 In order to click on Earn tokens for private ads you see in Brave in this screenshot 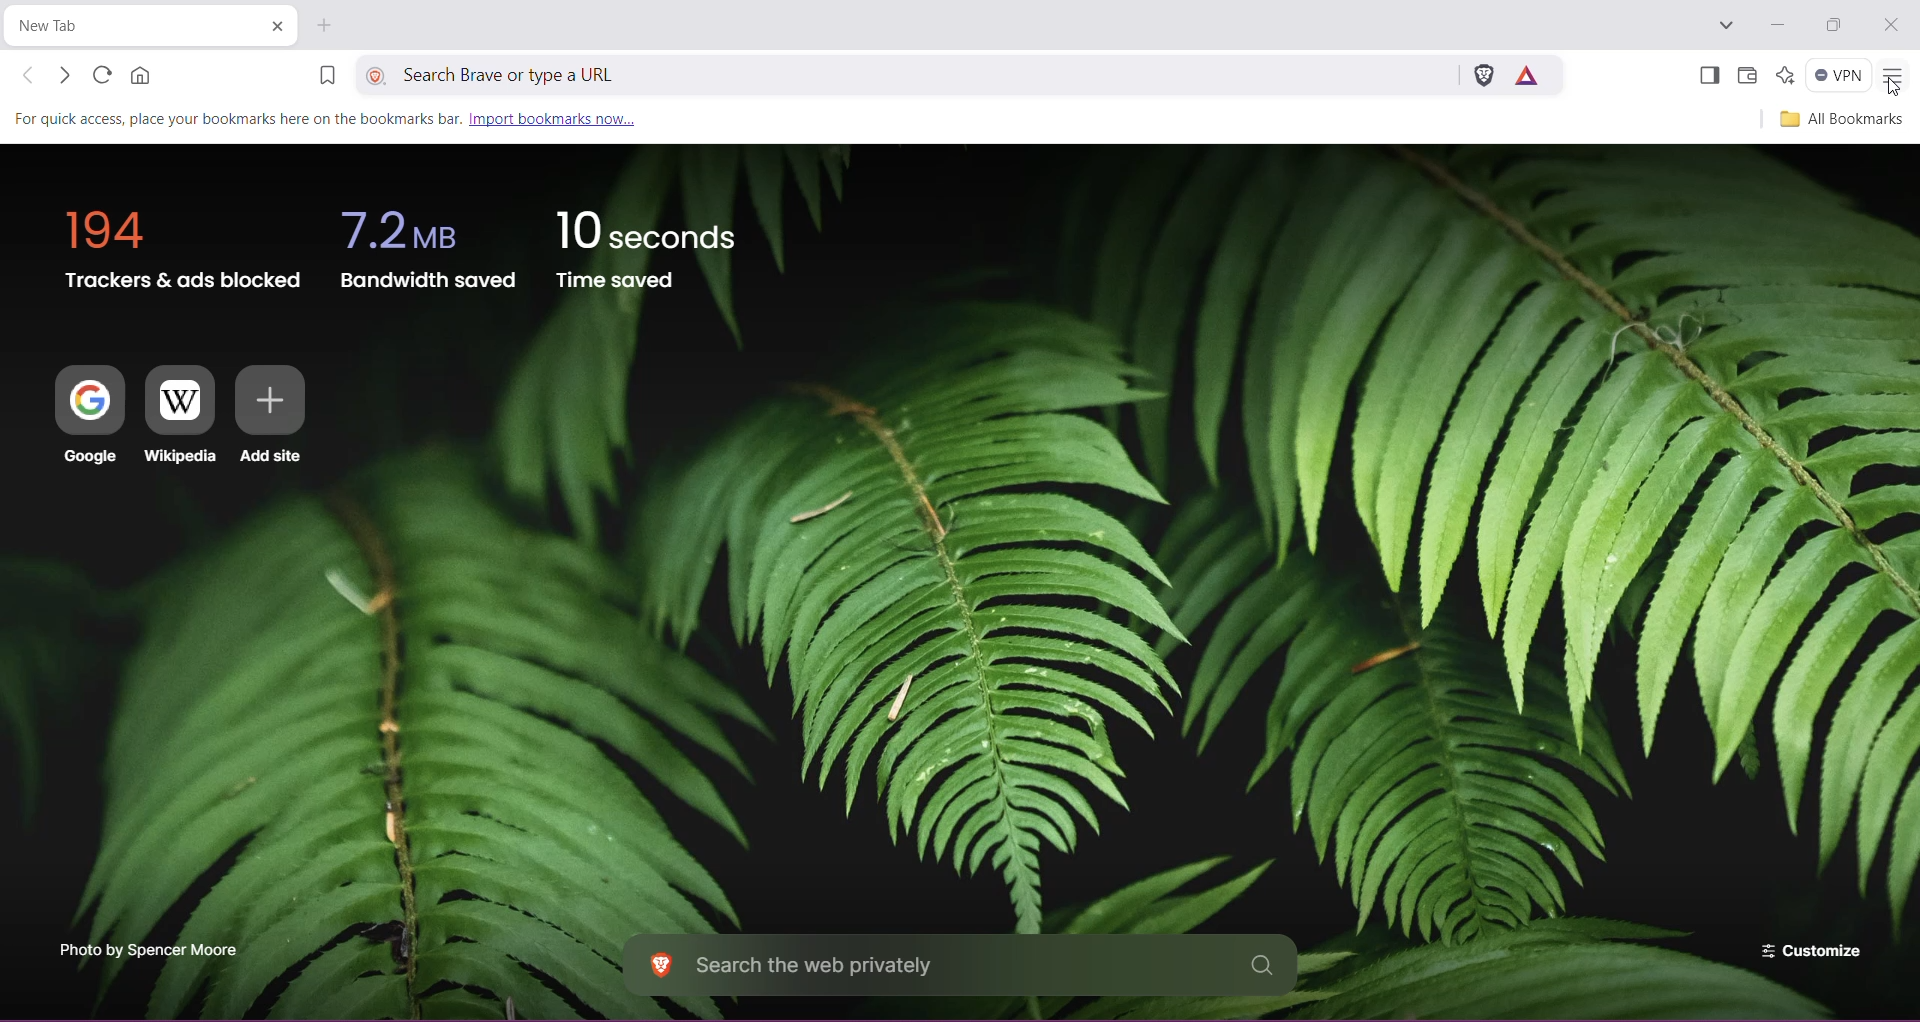, I will do `click(1526, 74)`.